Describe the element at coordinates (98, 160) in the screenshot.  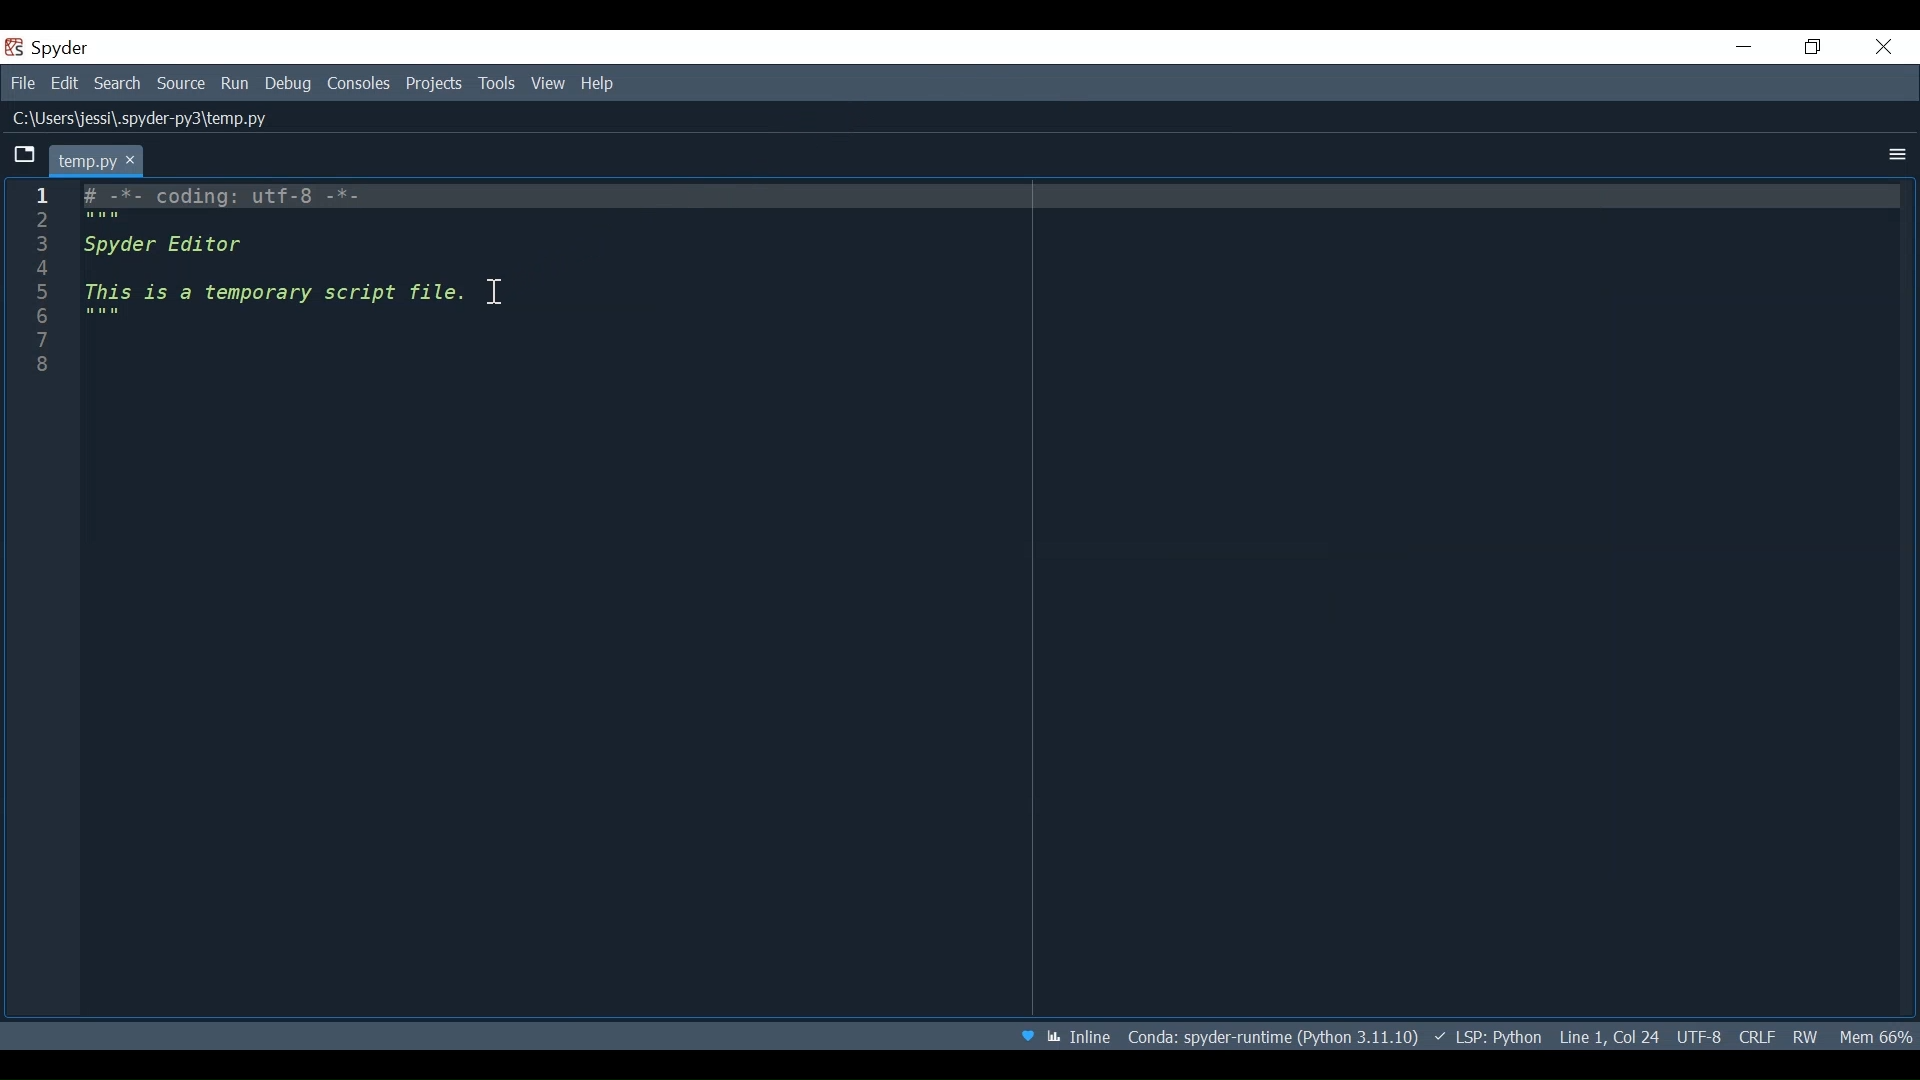
I see `Current Tab` at that location.